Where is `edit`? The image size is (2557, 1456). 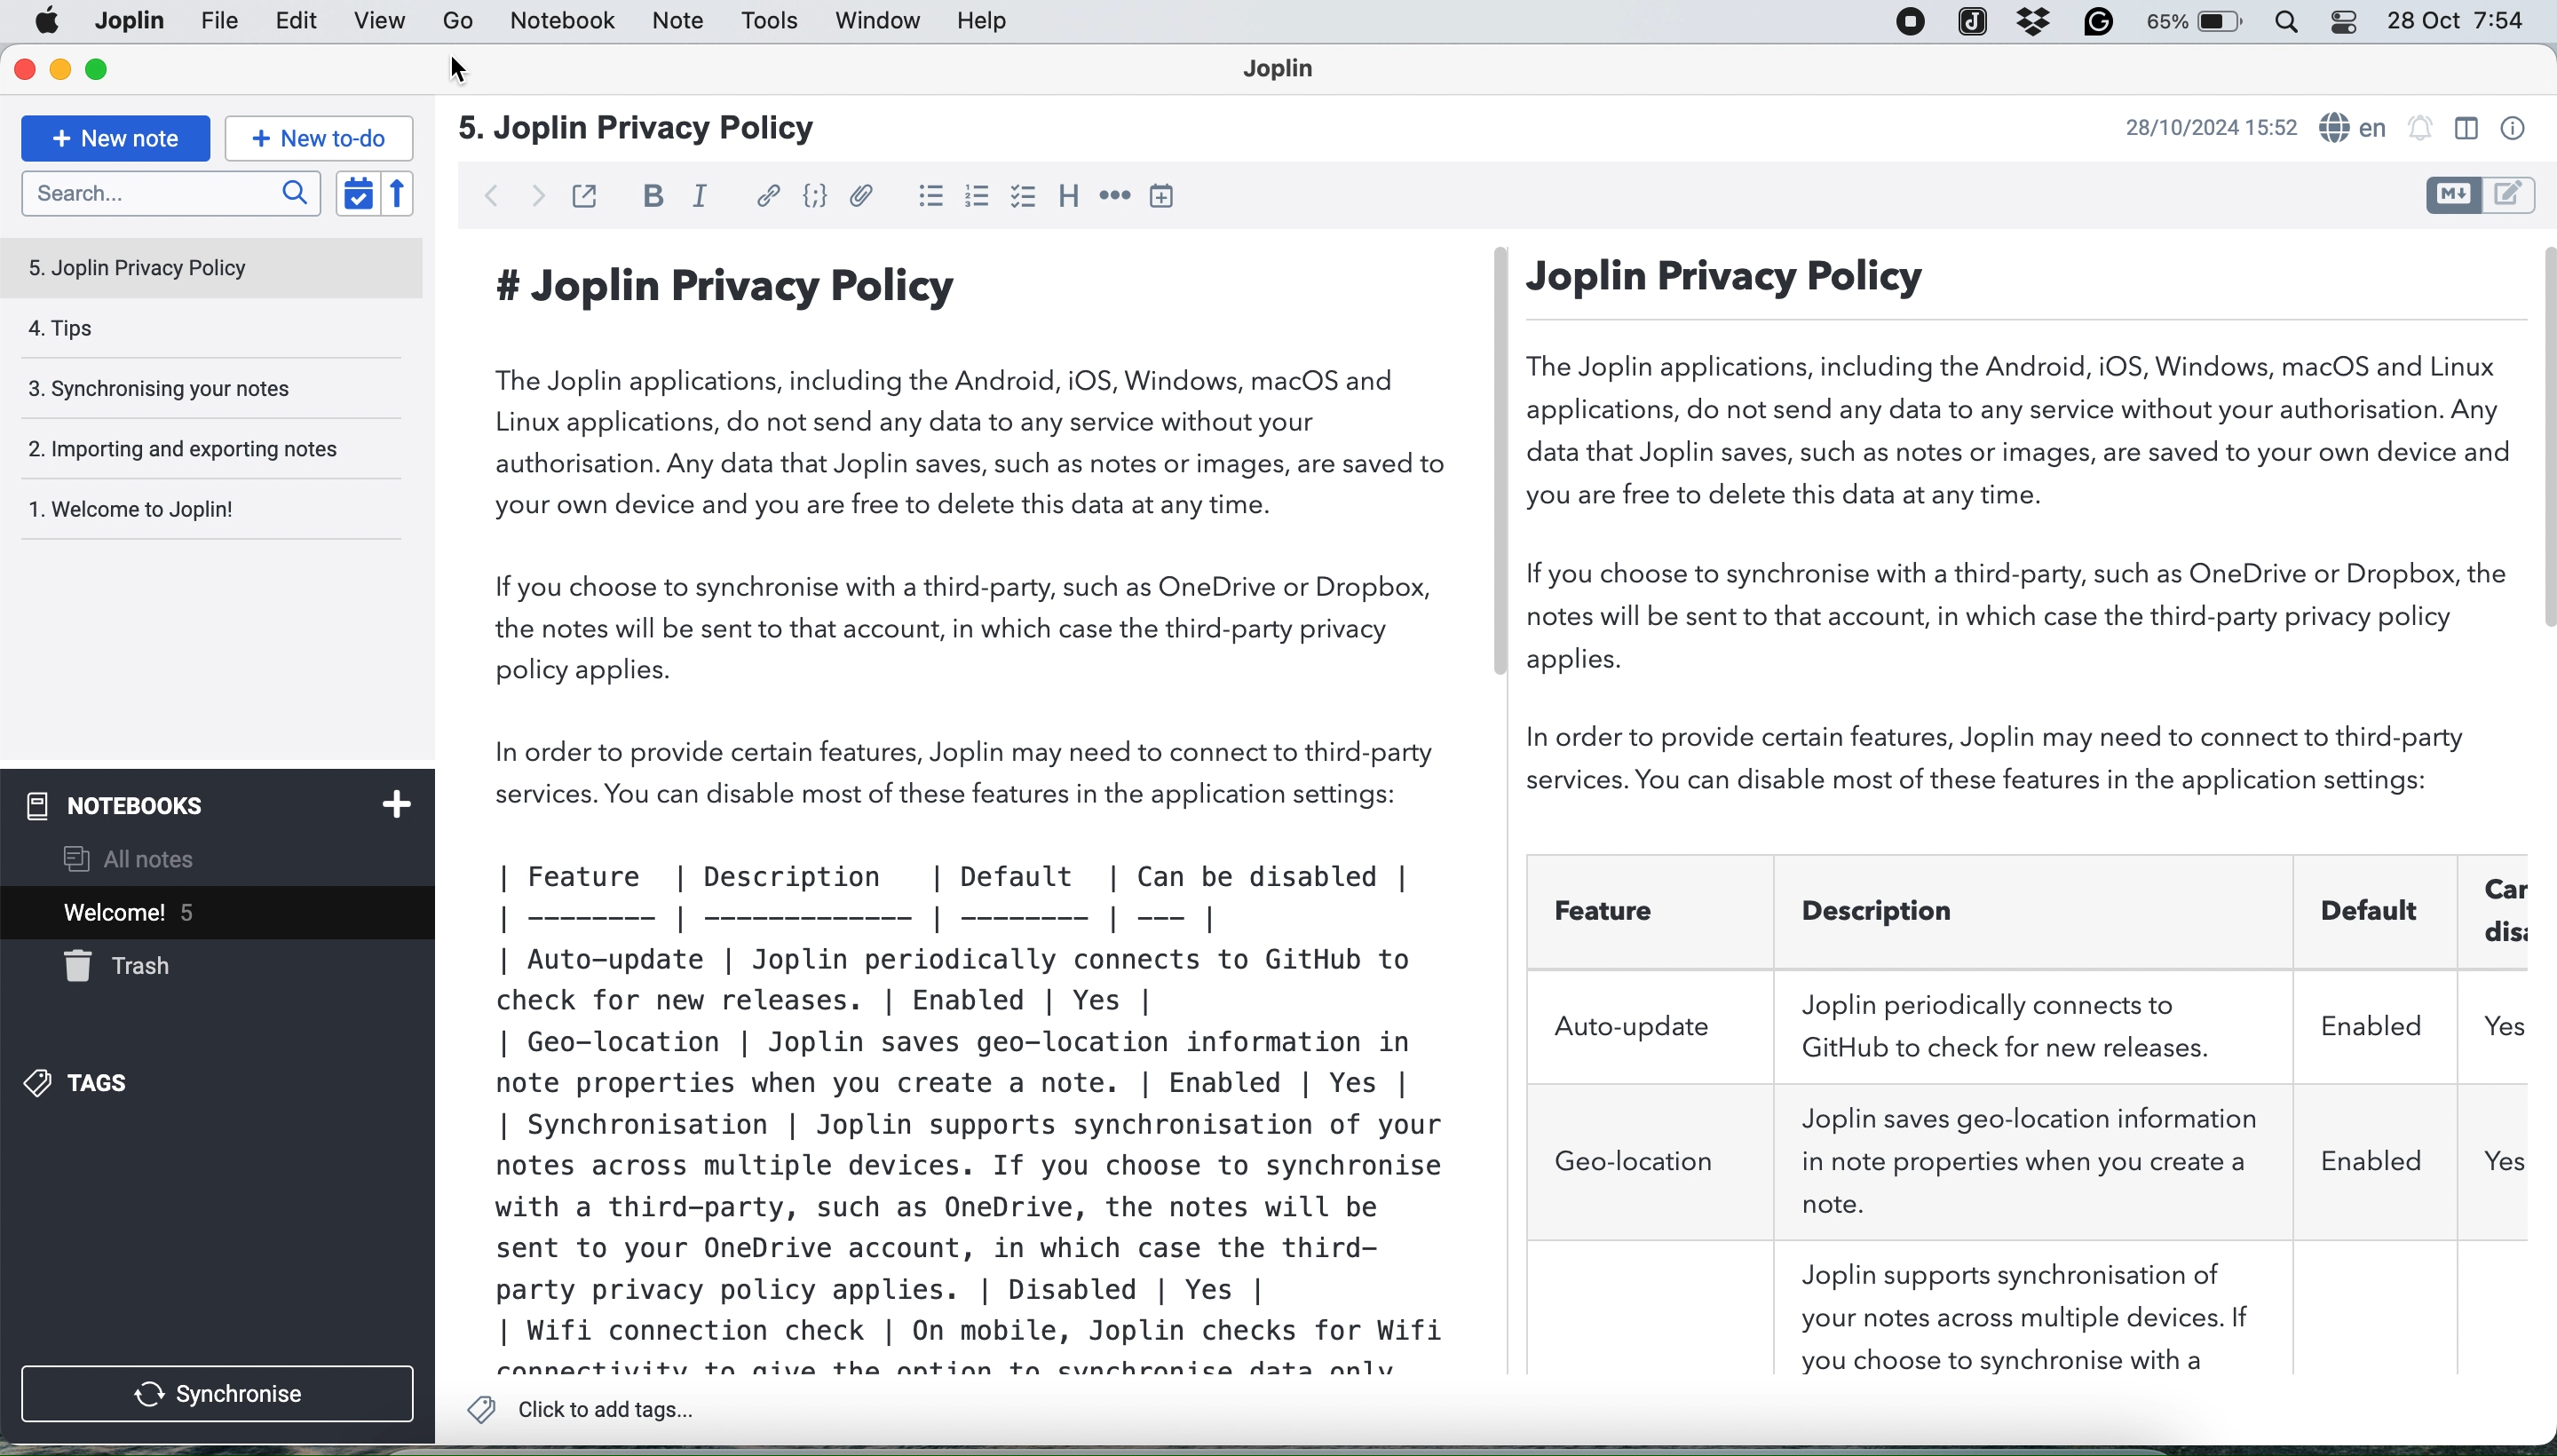
edit is located at coordinates (297, 23).